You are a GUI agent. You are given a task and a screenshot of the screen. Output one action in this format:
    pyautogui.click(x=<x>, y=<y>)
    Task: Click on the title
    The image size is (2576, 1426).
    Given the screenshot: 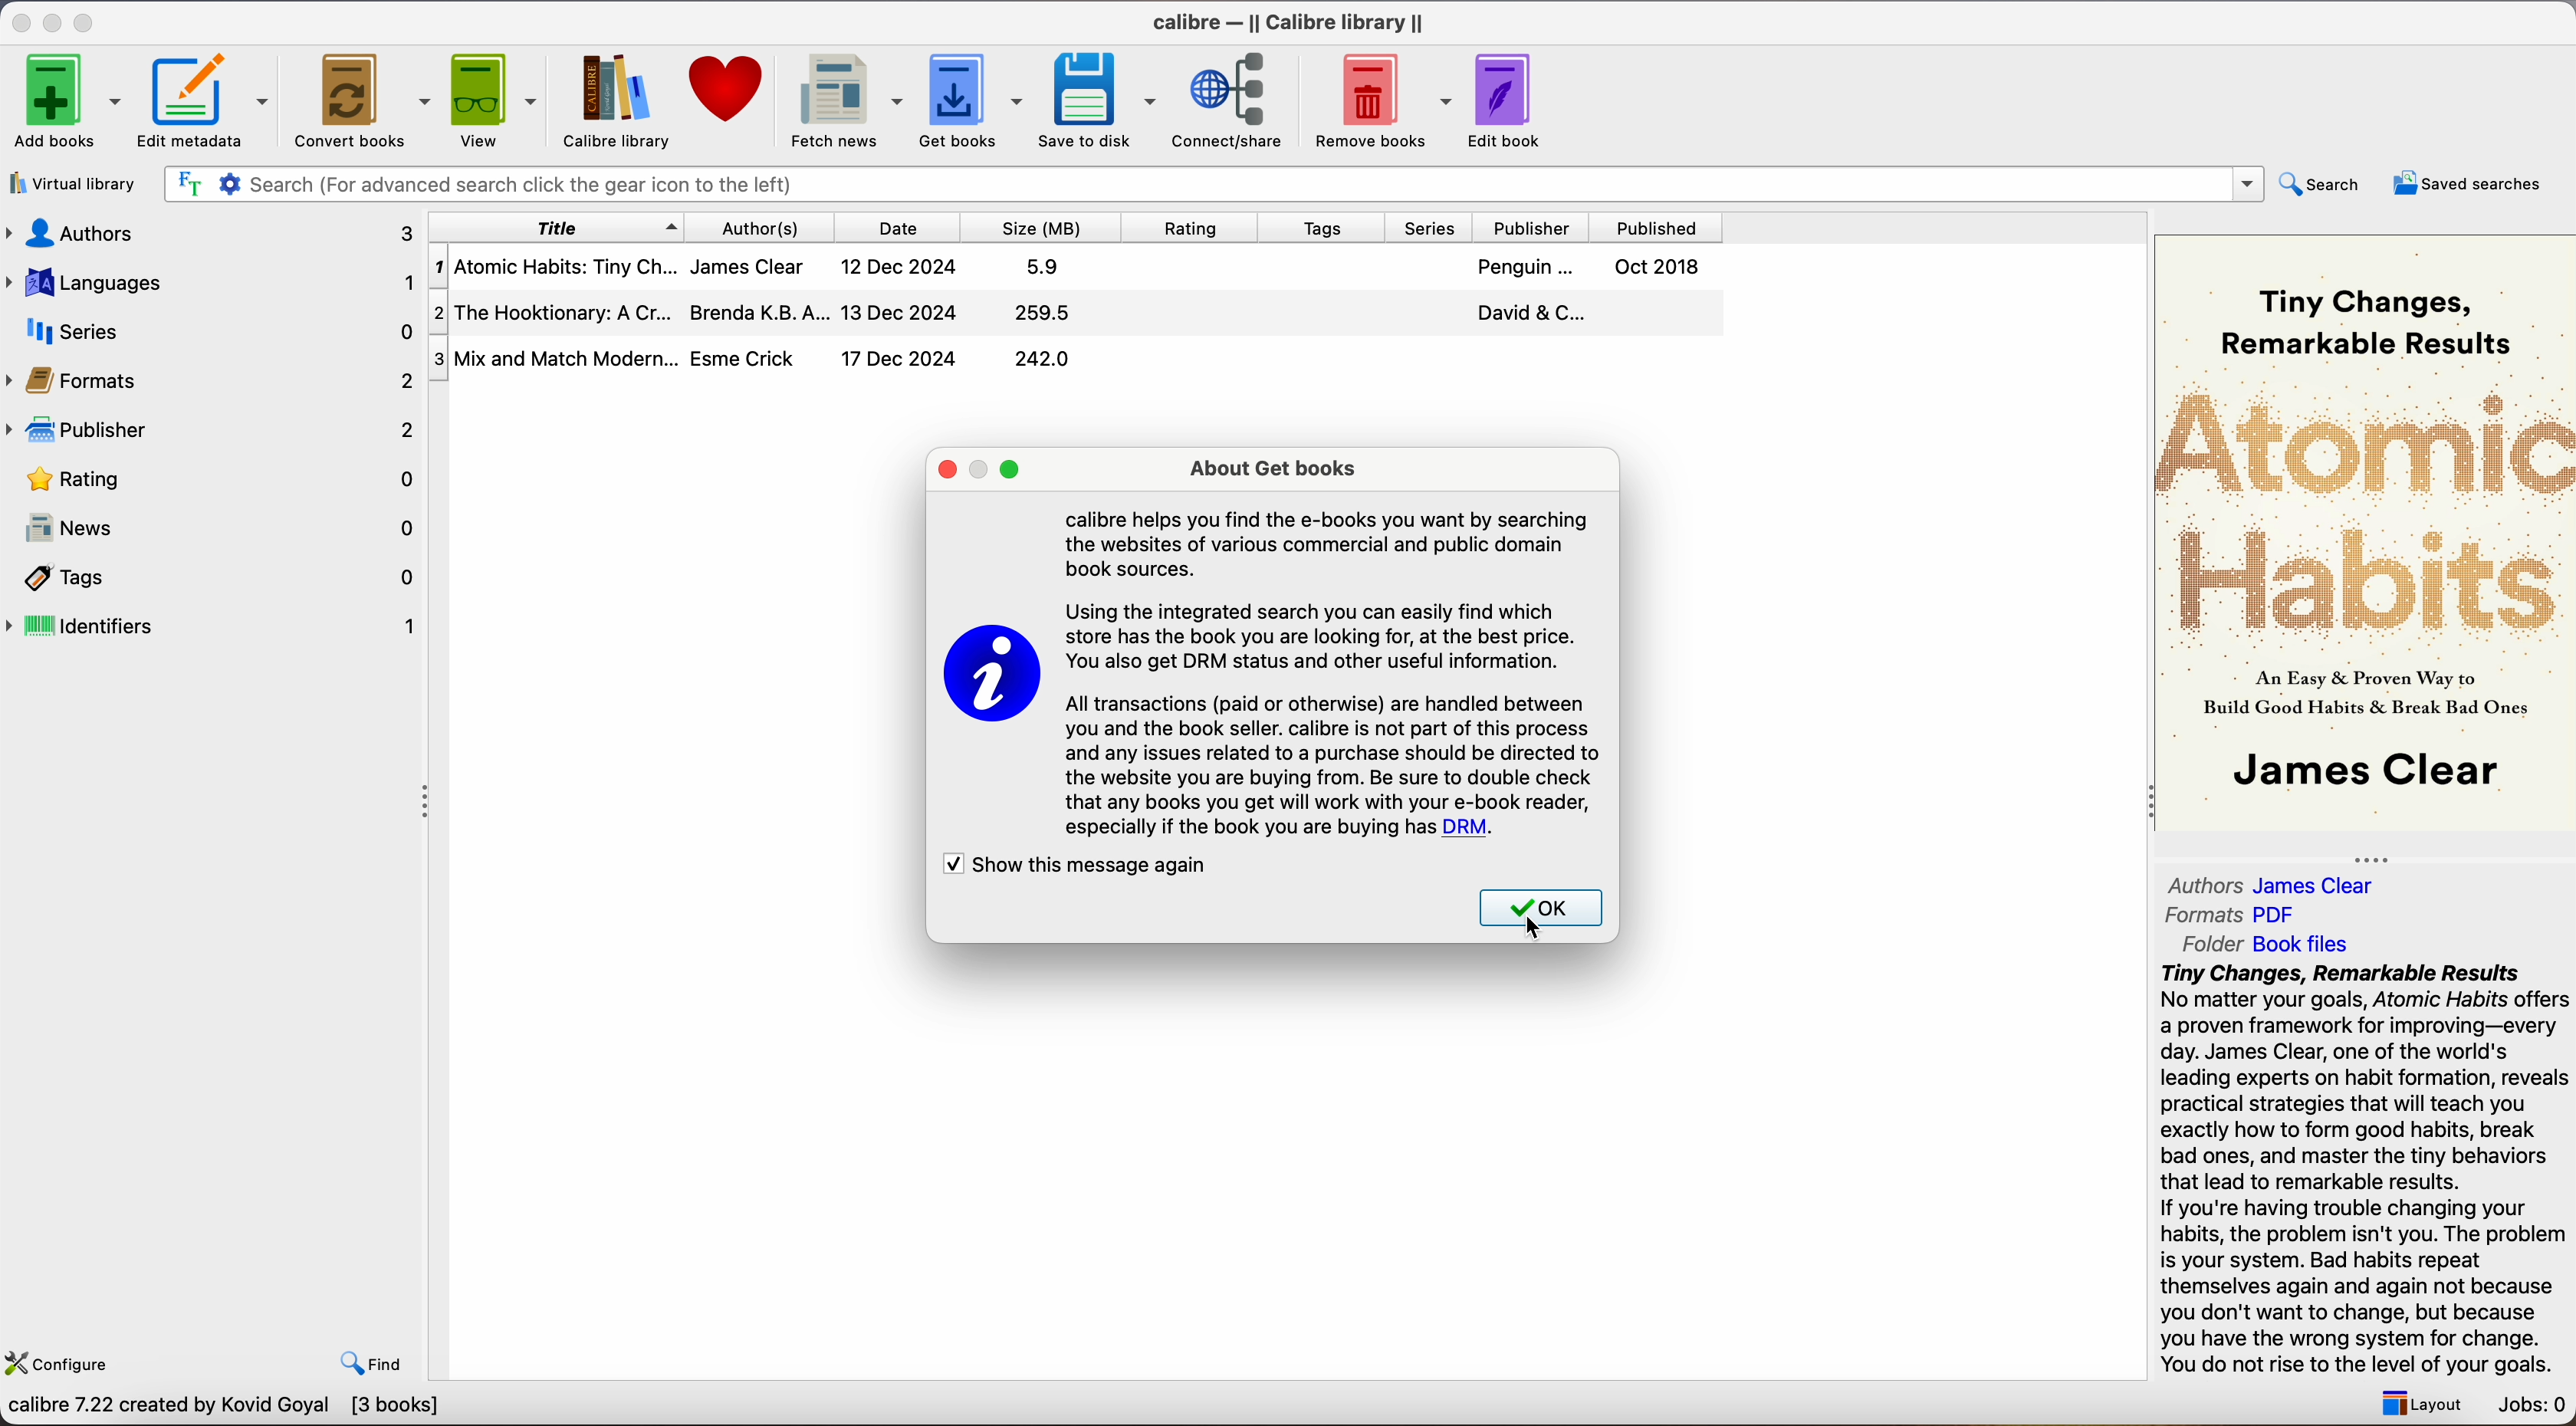 What is the action you would take?
    pyautogui.click(x=557, y=227)
    